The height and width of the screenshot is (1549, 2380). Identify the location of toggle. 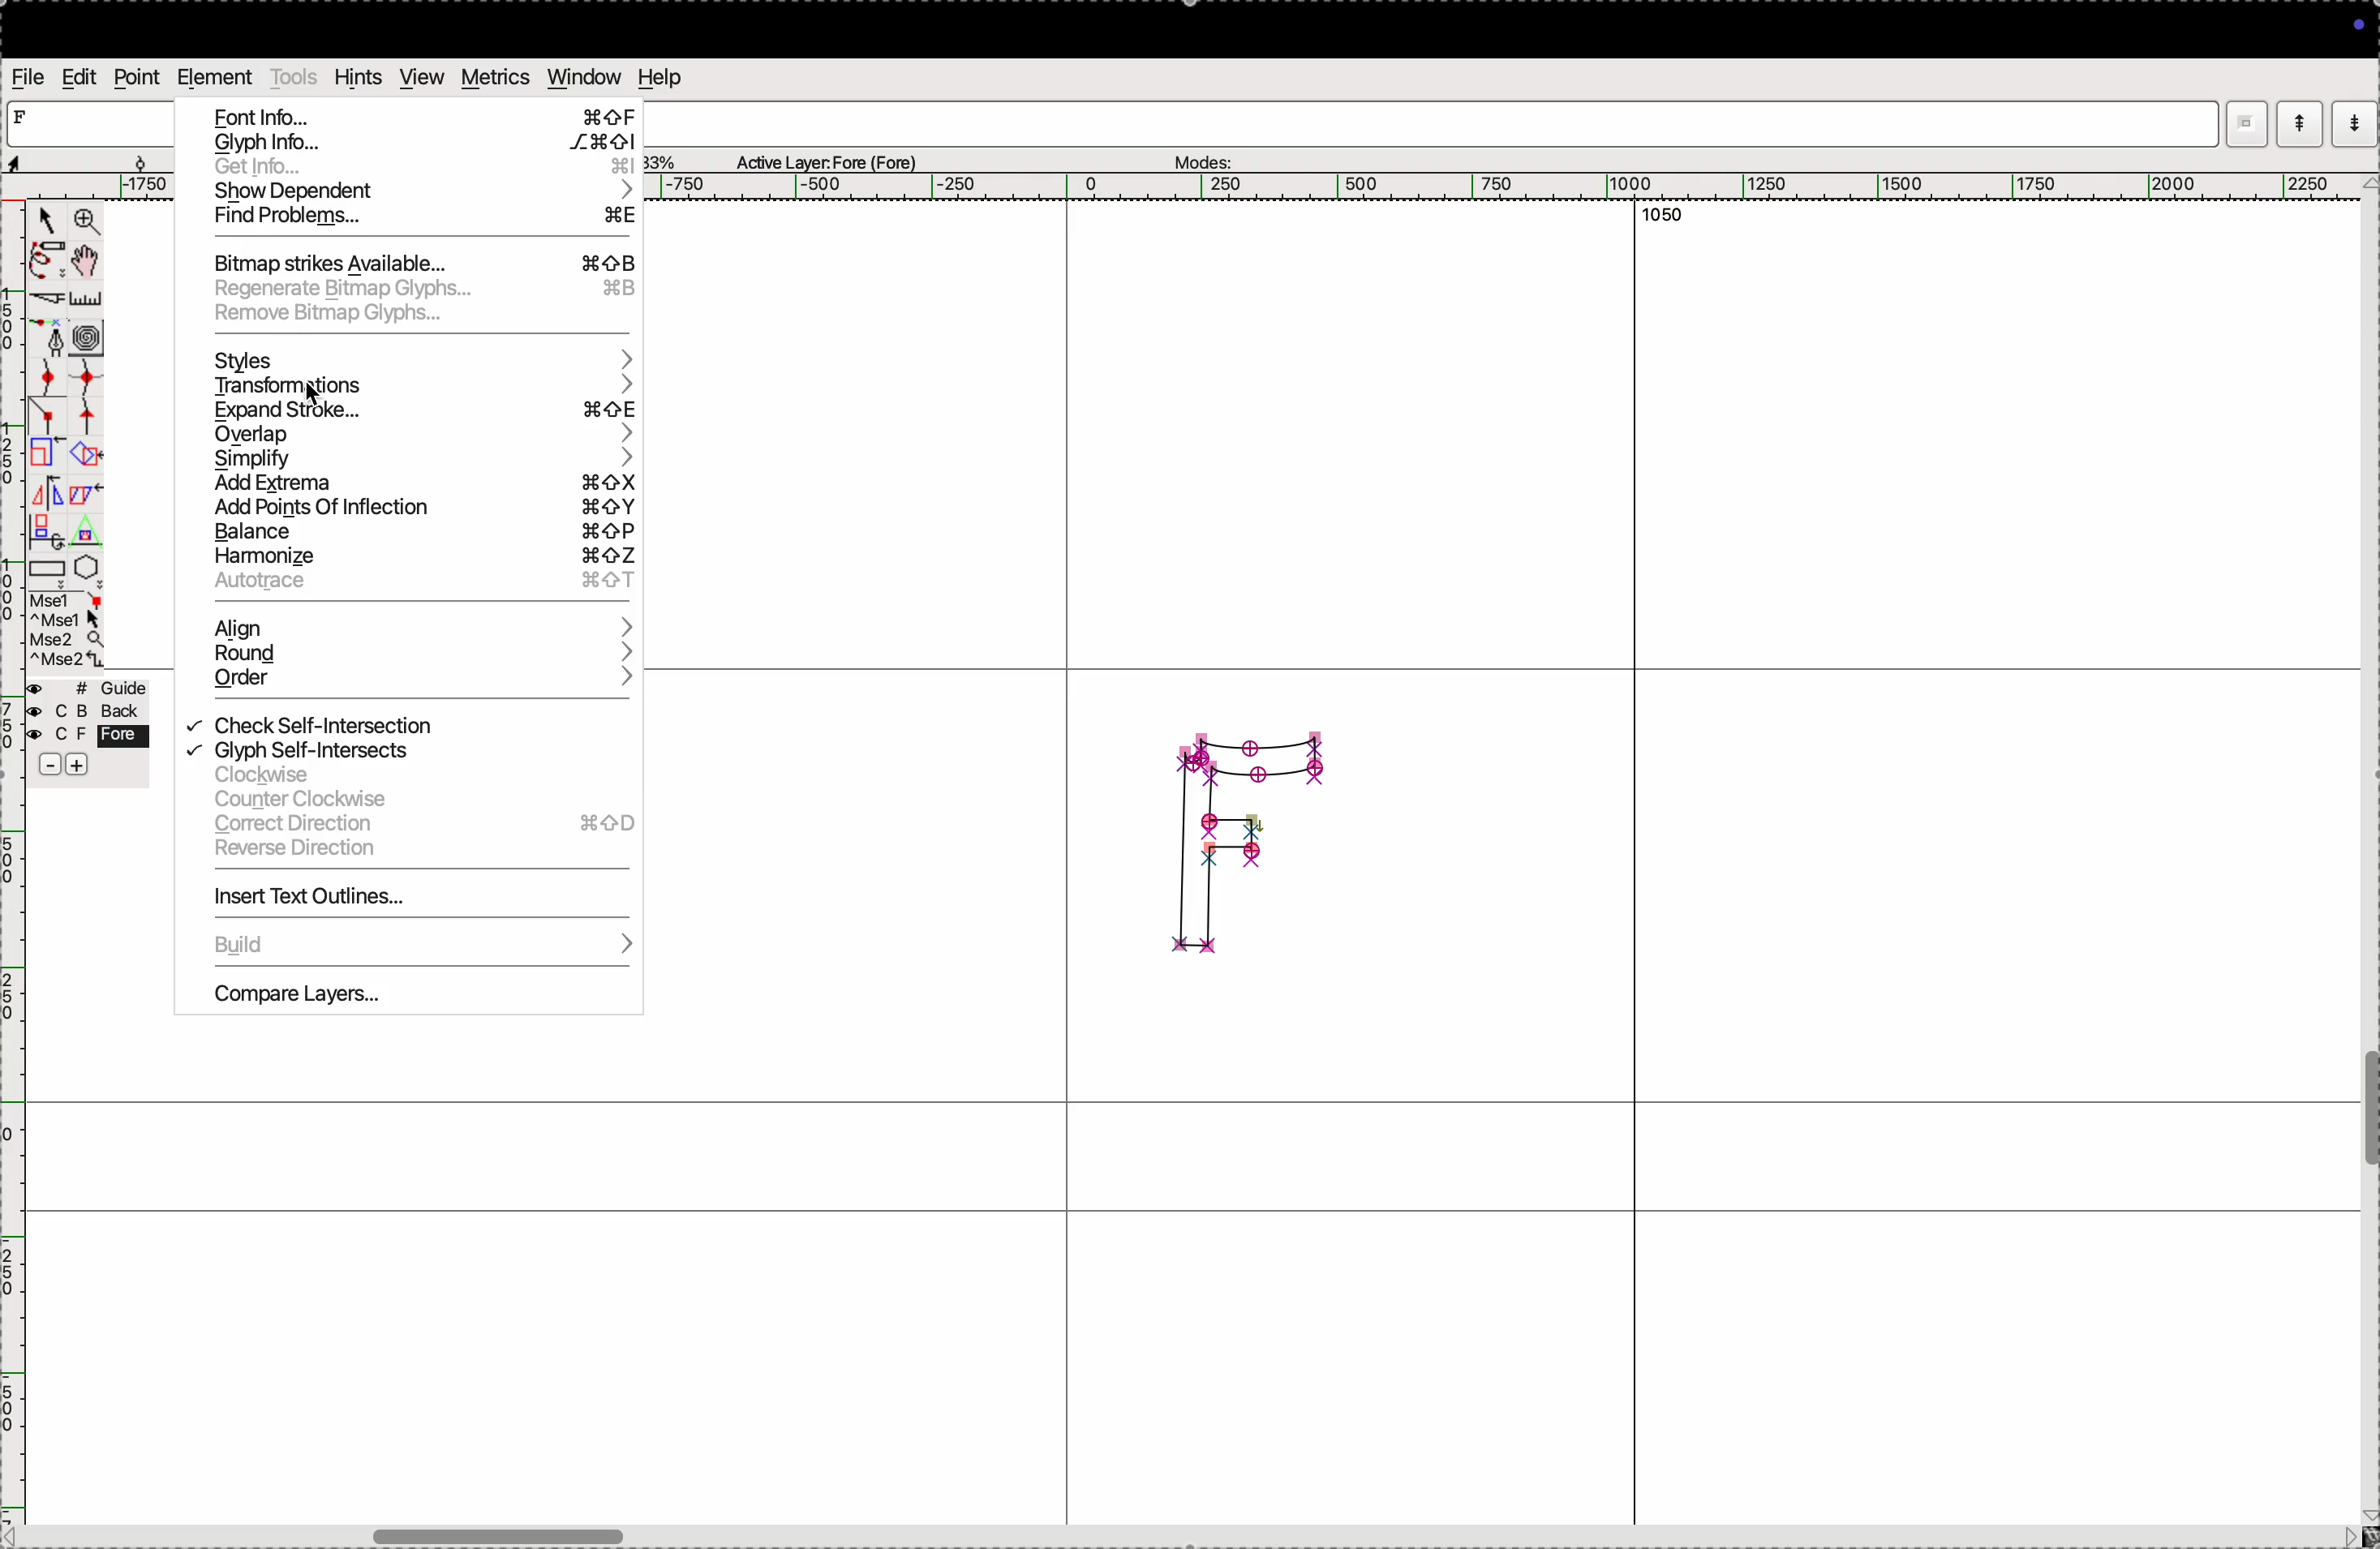
(88, 261).